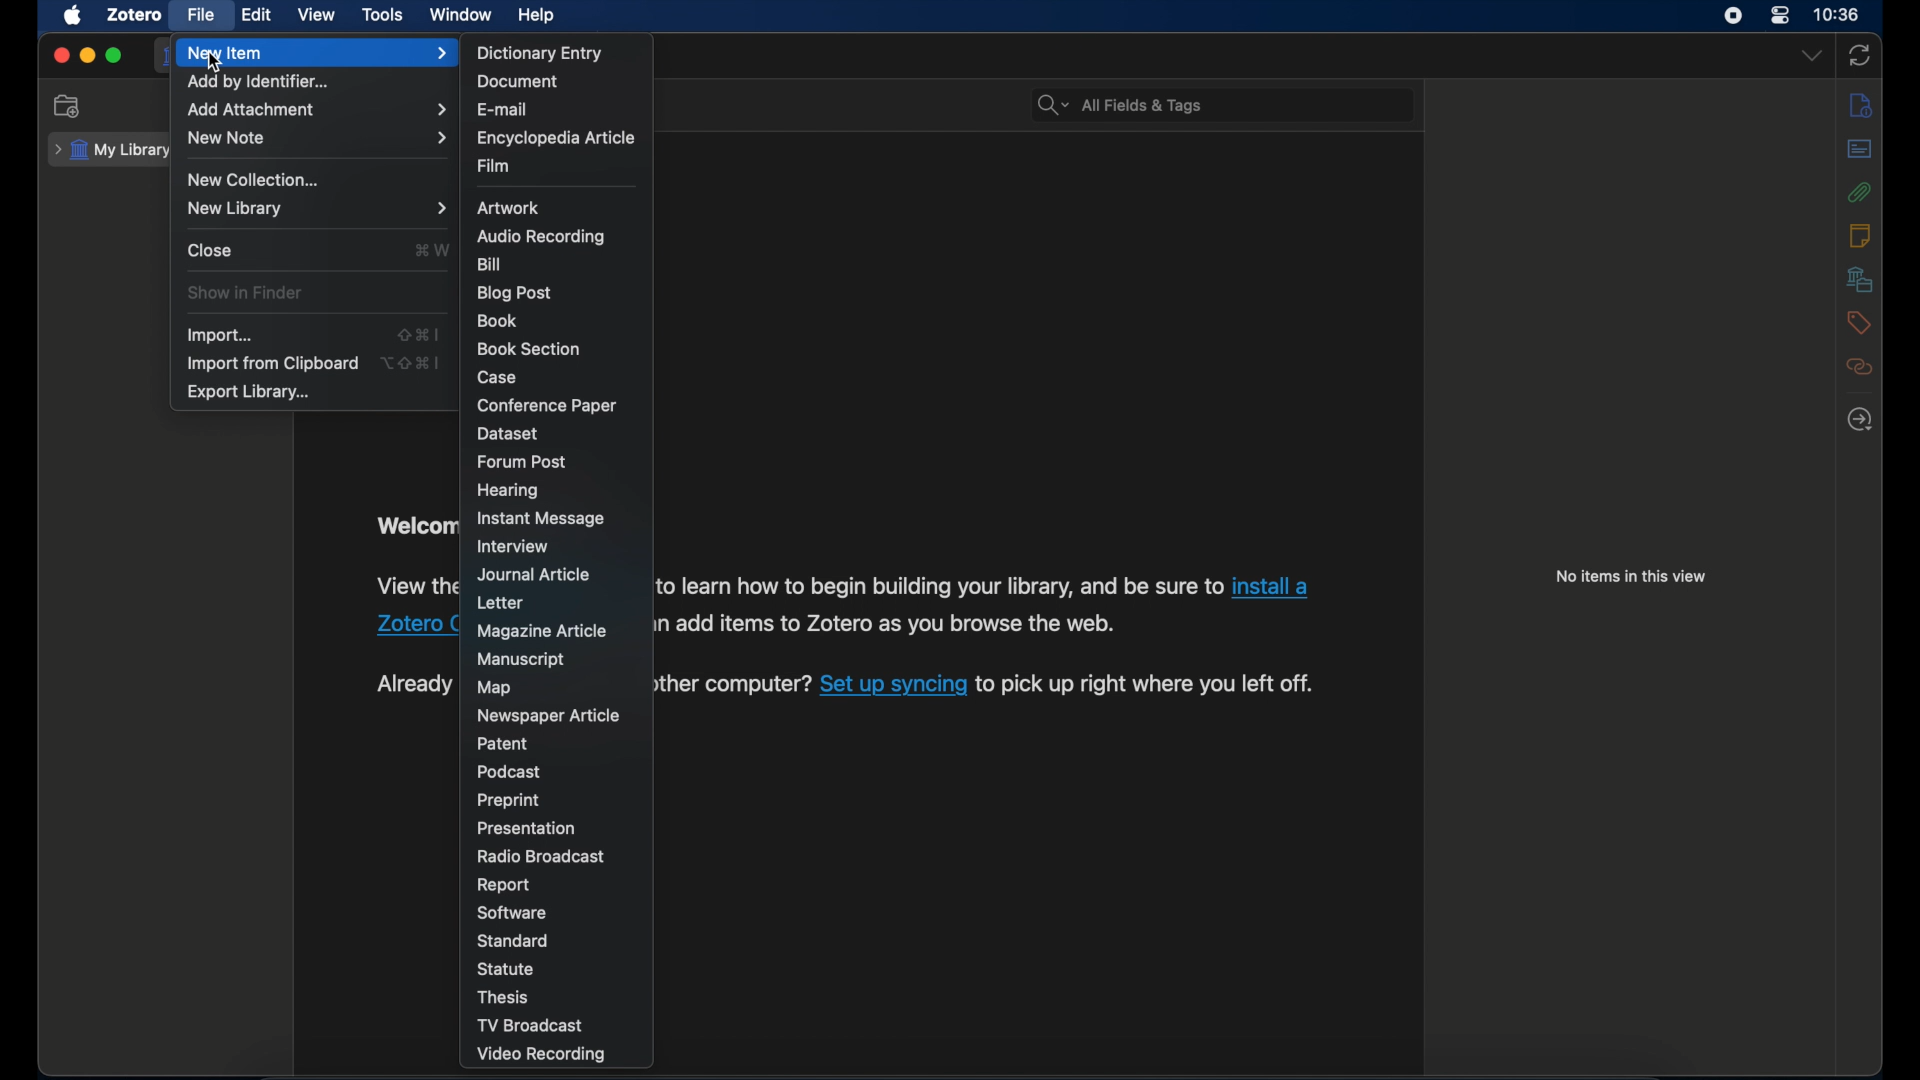 The width and height of the screenshot is (1920, 1080). I want to click on show in finder, so click(246, 292).